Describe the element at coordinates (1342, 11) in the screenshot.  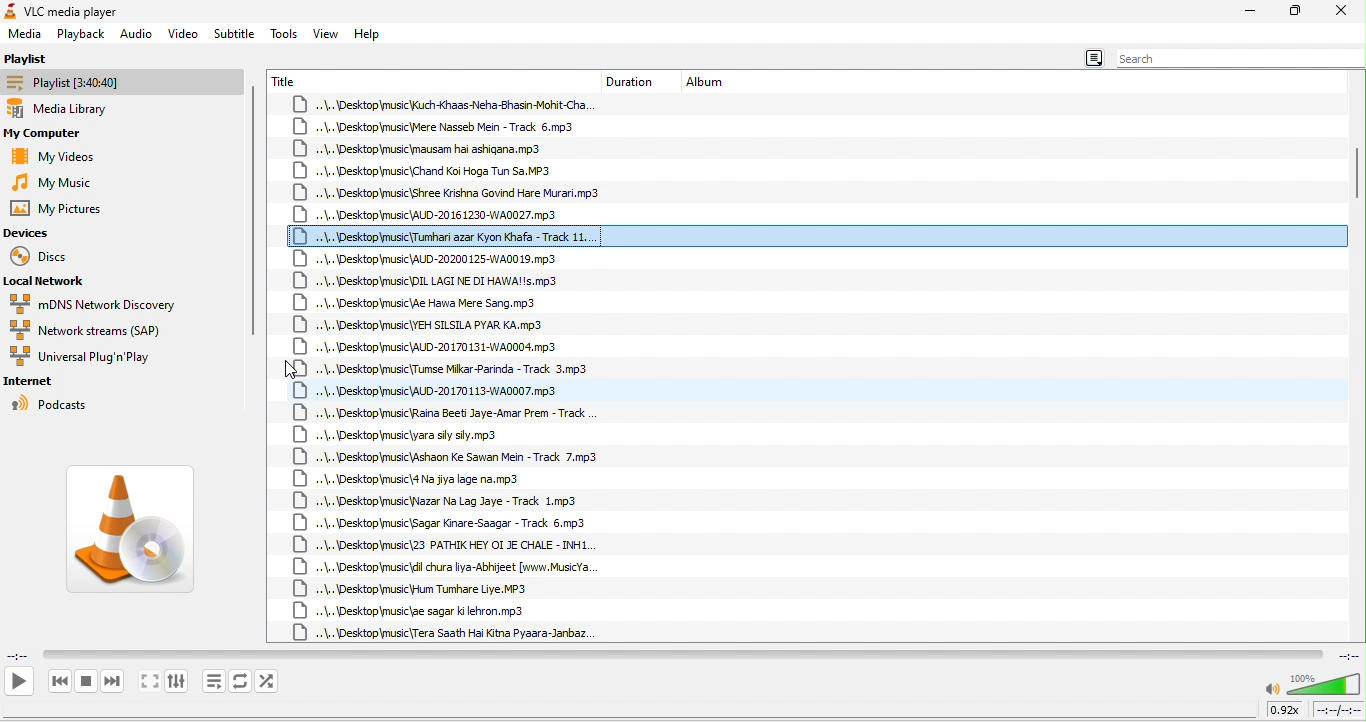
I see `close` at that location.